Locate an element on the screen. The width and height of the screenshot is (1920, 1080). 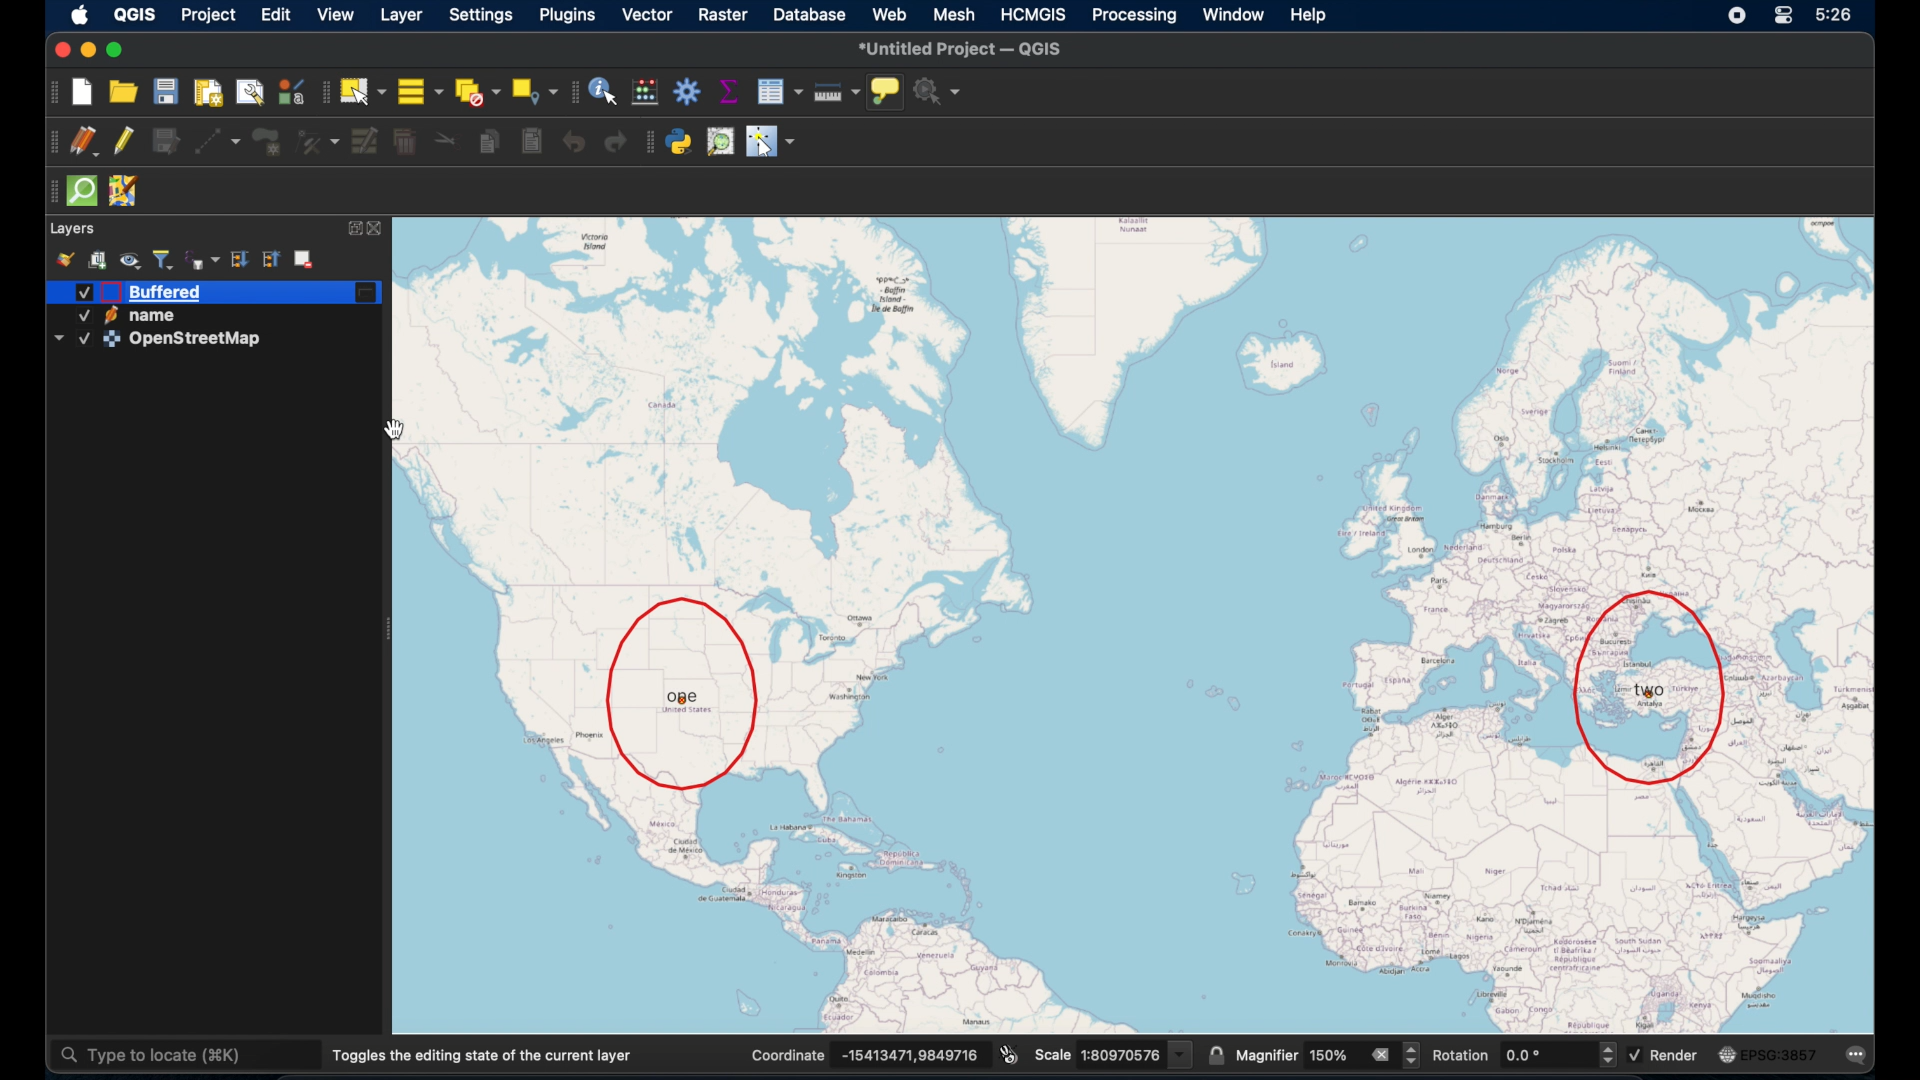
style manager is located at coordinates (291, 90).